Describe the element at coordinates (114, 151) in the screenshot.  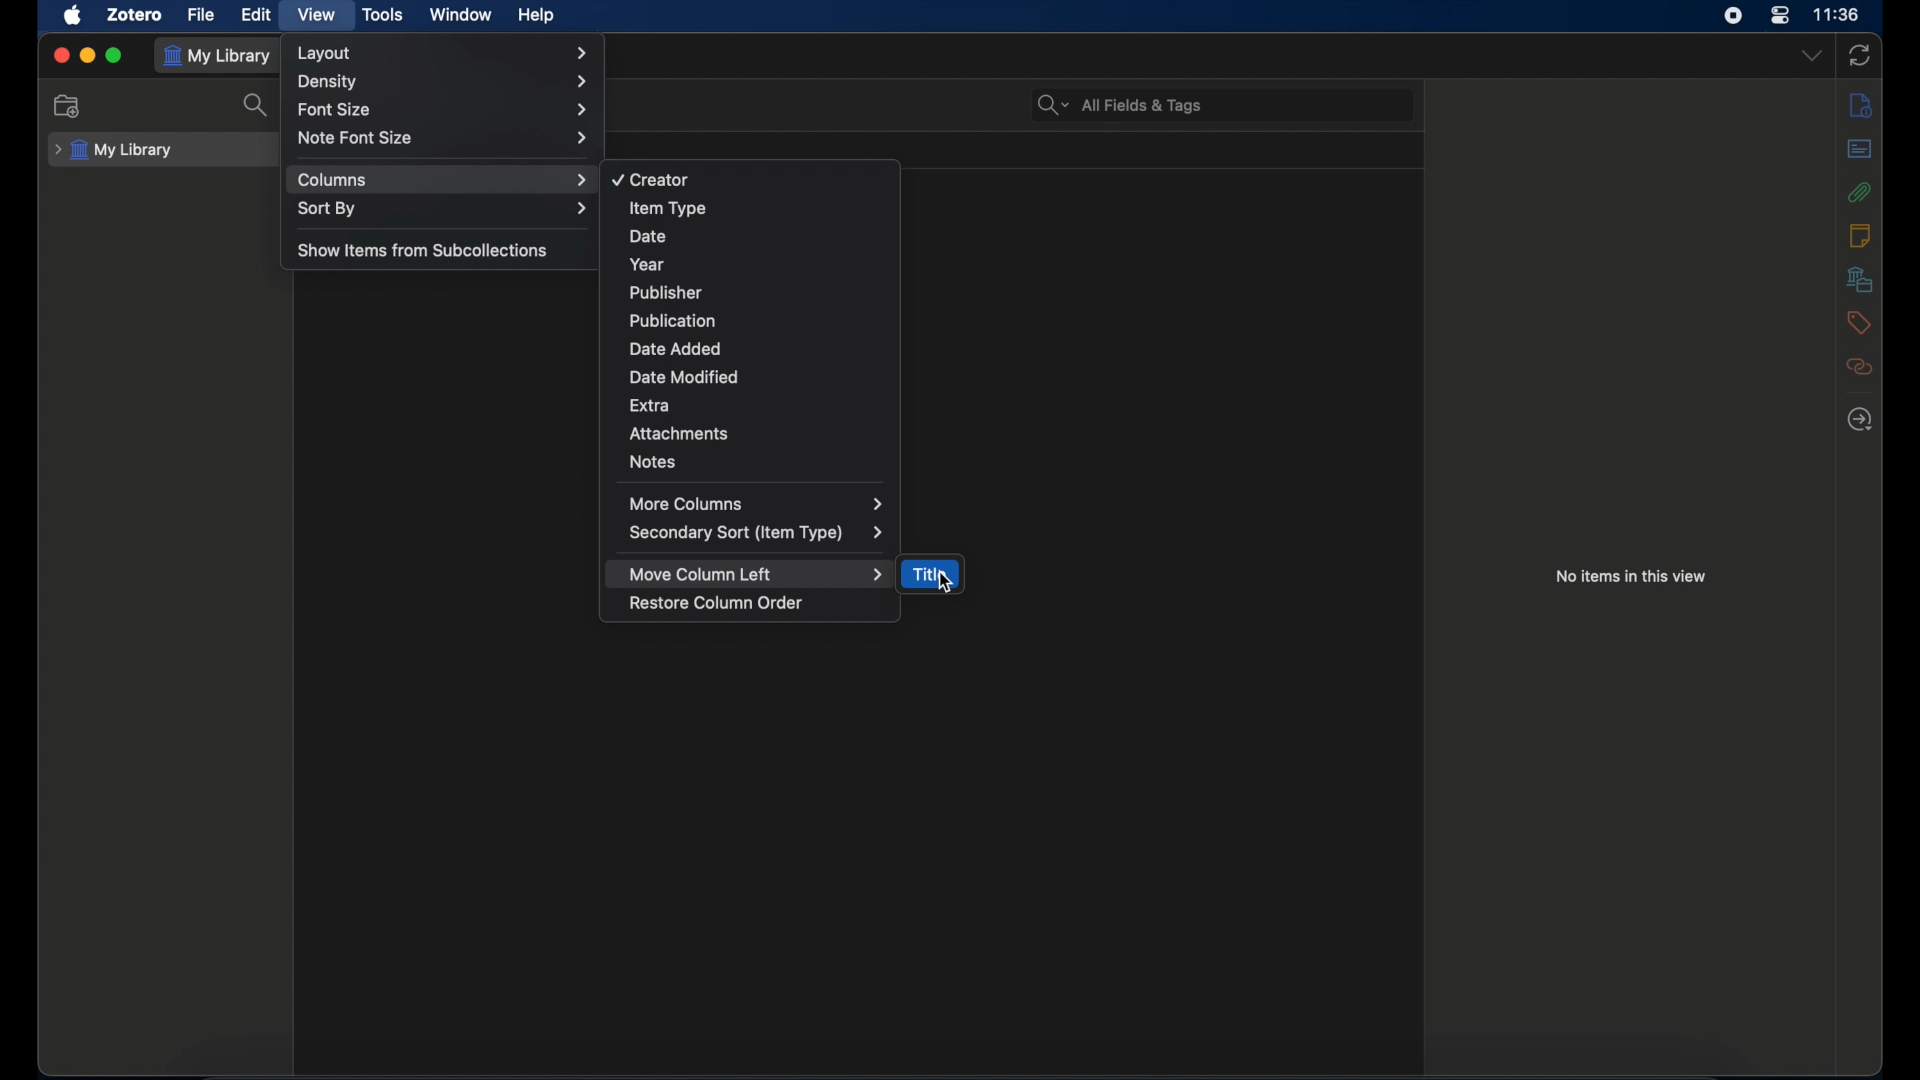
I see `my library` at that location.